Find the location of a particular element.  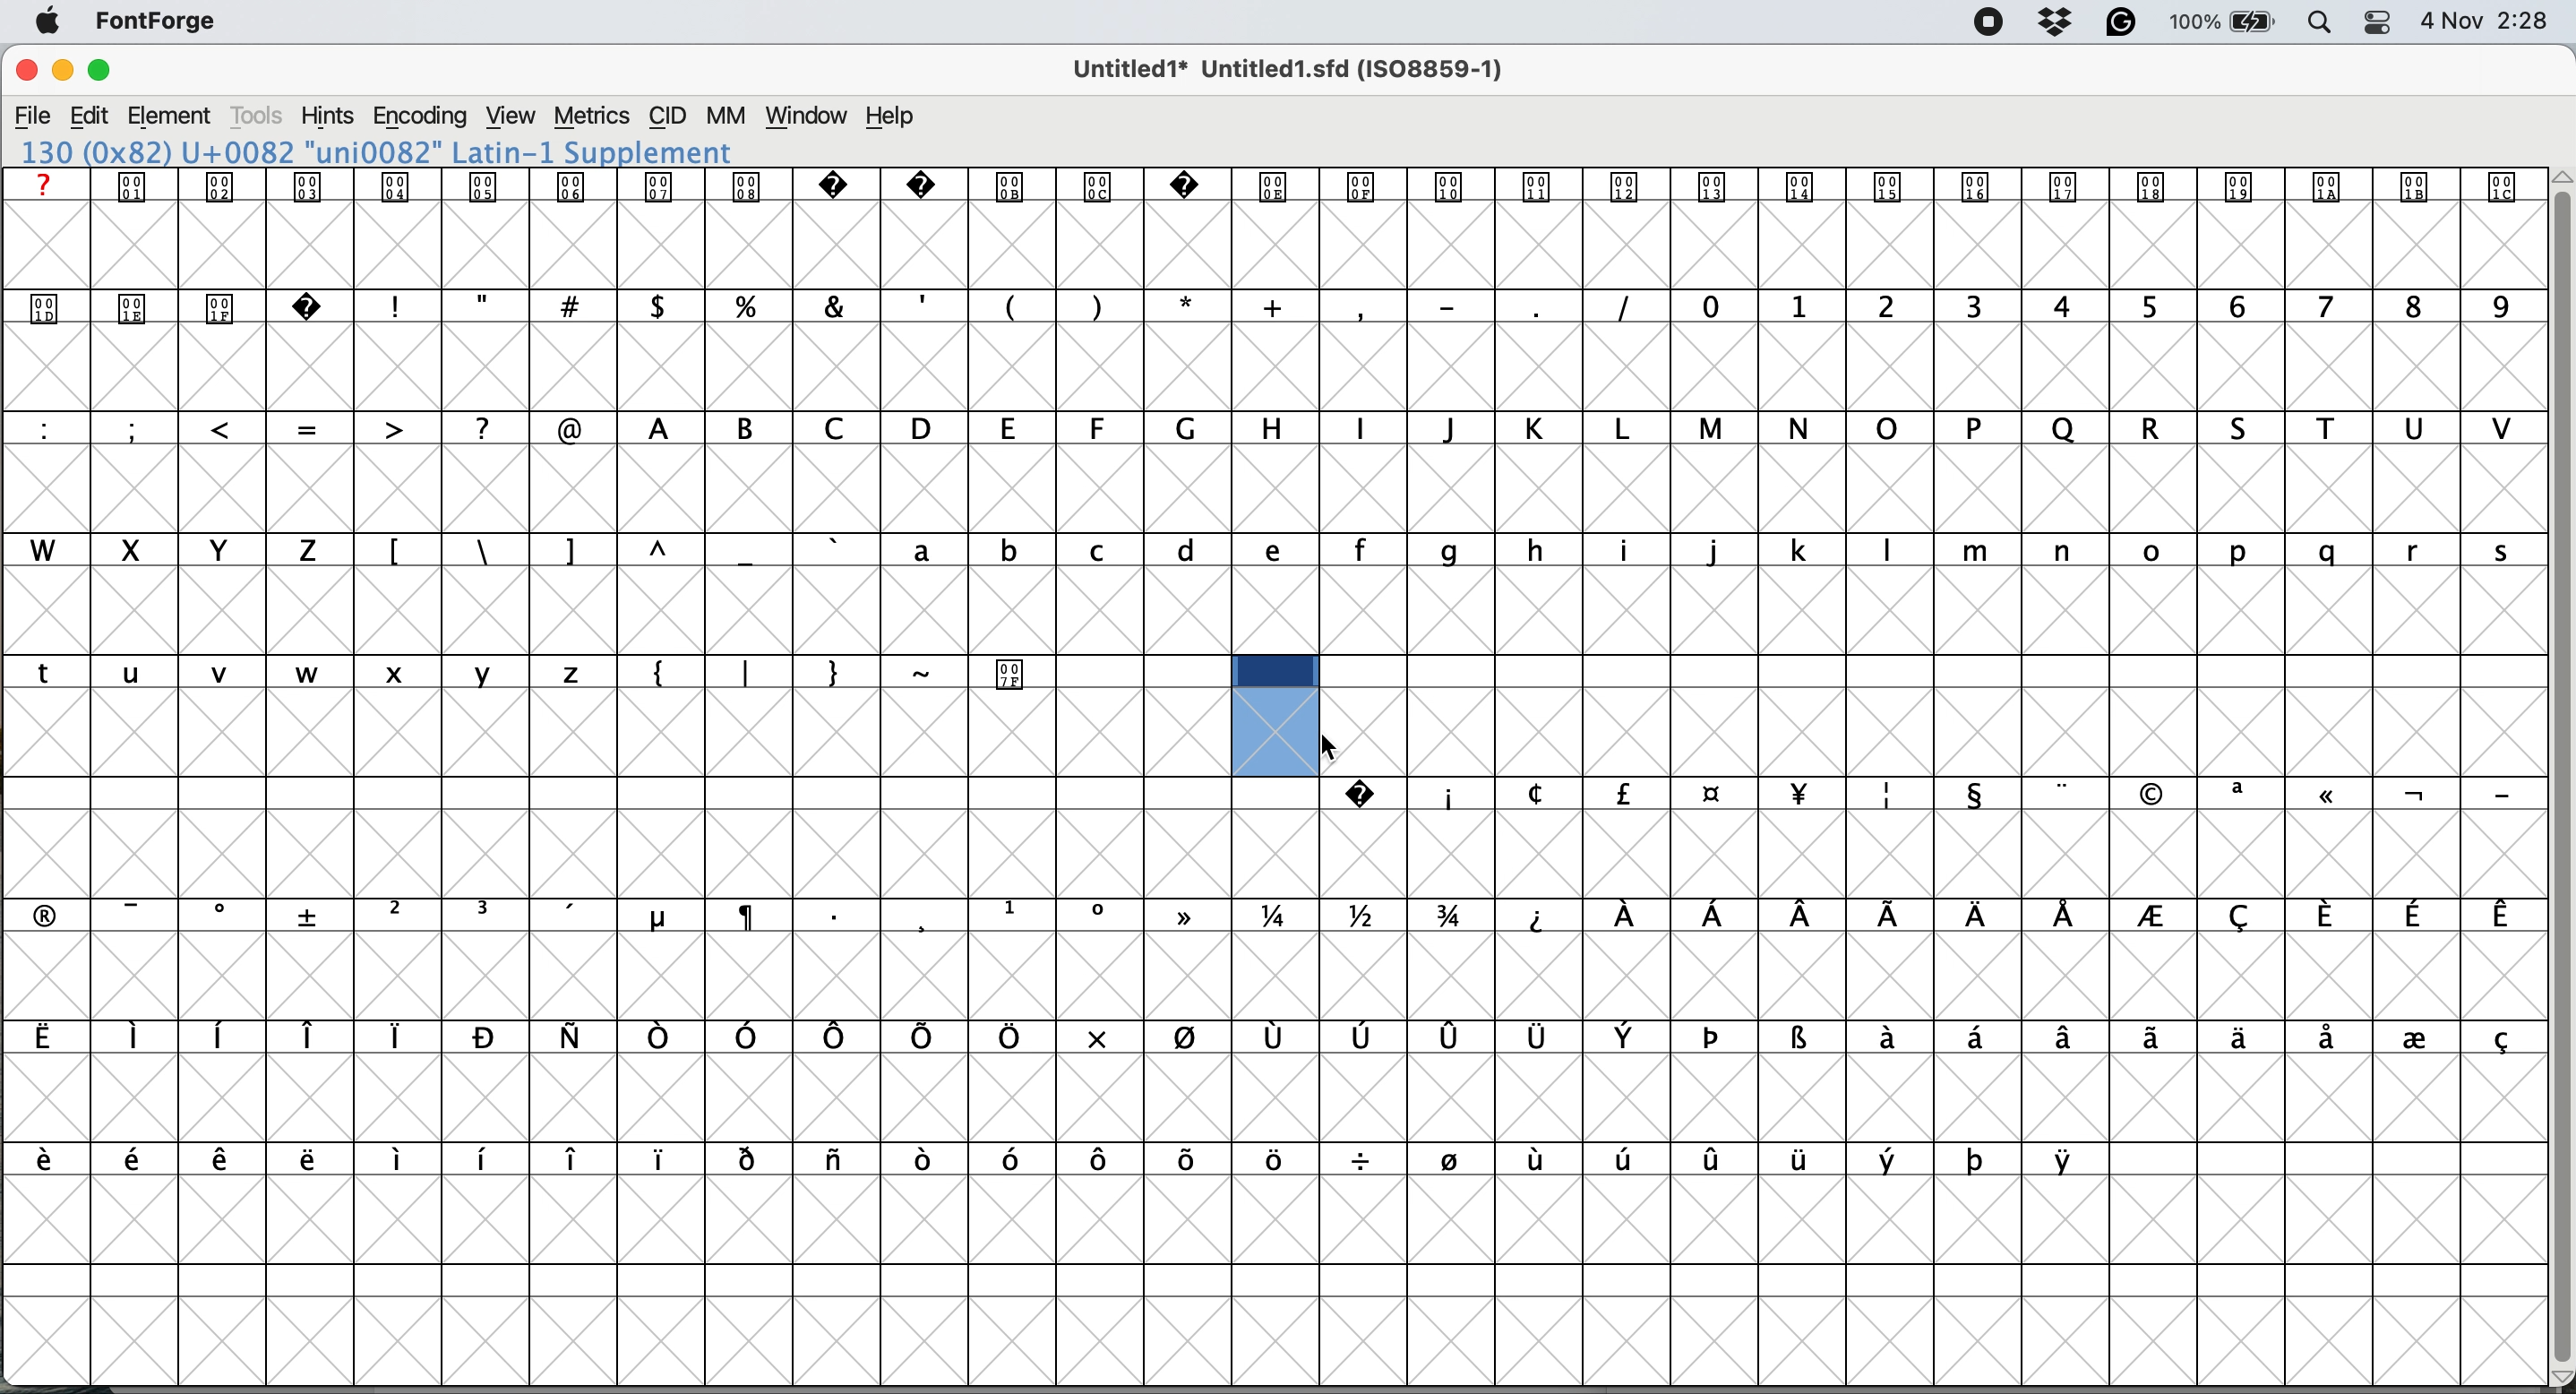

maximise is located at coordinates (101, 70).